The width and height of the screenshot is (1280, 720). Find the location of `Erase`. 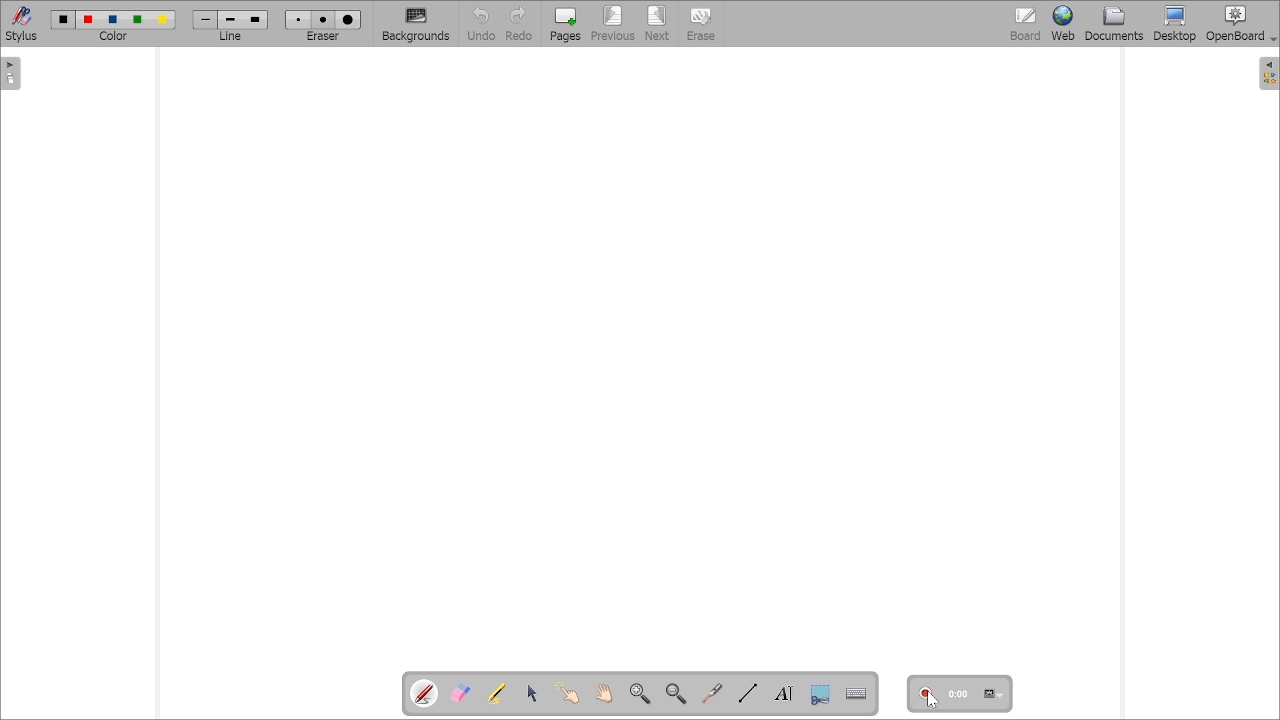

Erase is located at coordinates (709, 24).